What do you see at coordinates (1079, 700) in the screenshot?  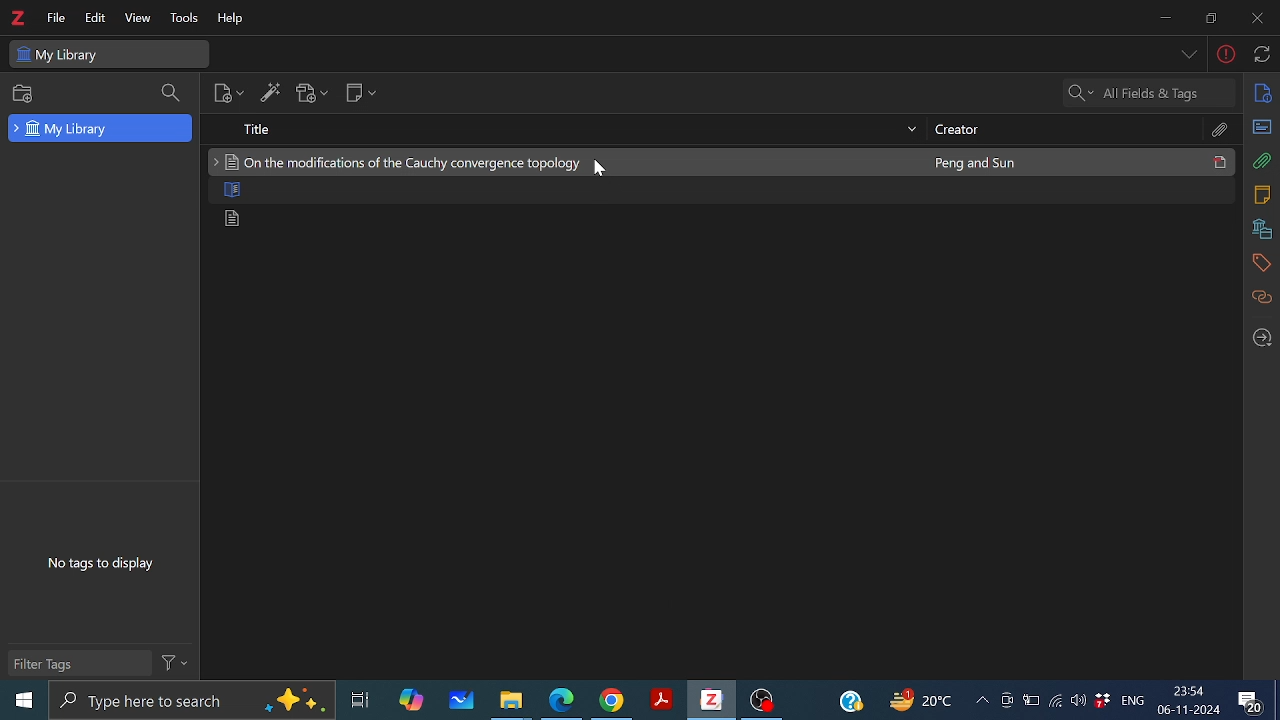 I see `Speaker/Headphone` at bounding box center [1079, 700].